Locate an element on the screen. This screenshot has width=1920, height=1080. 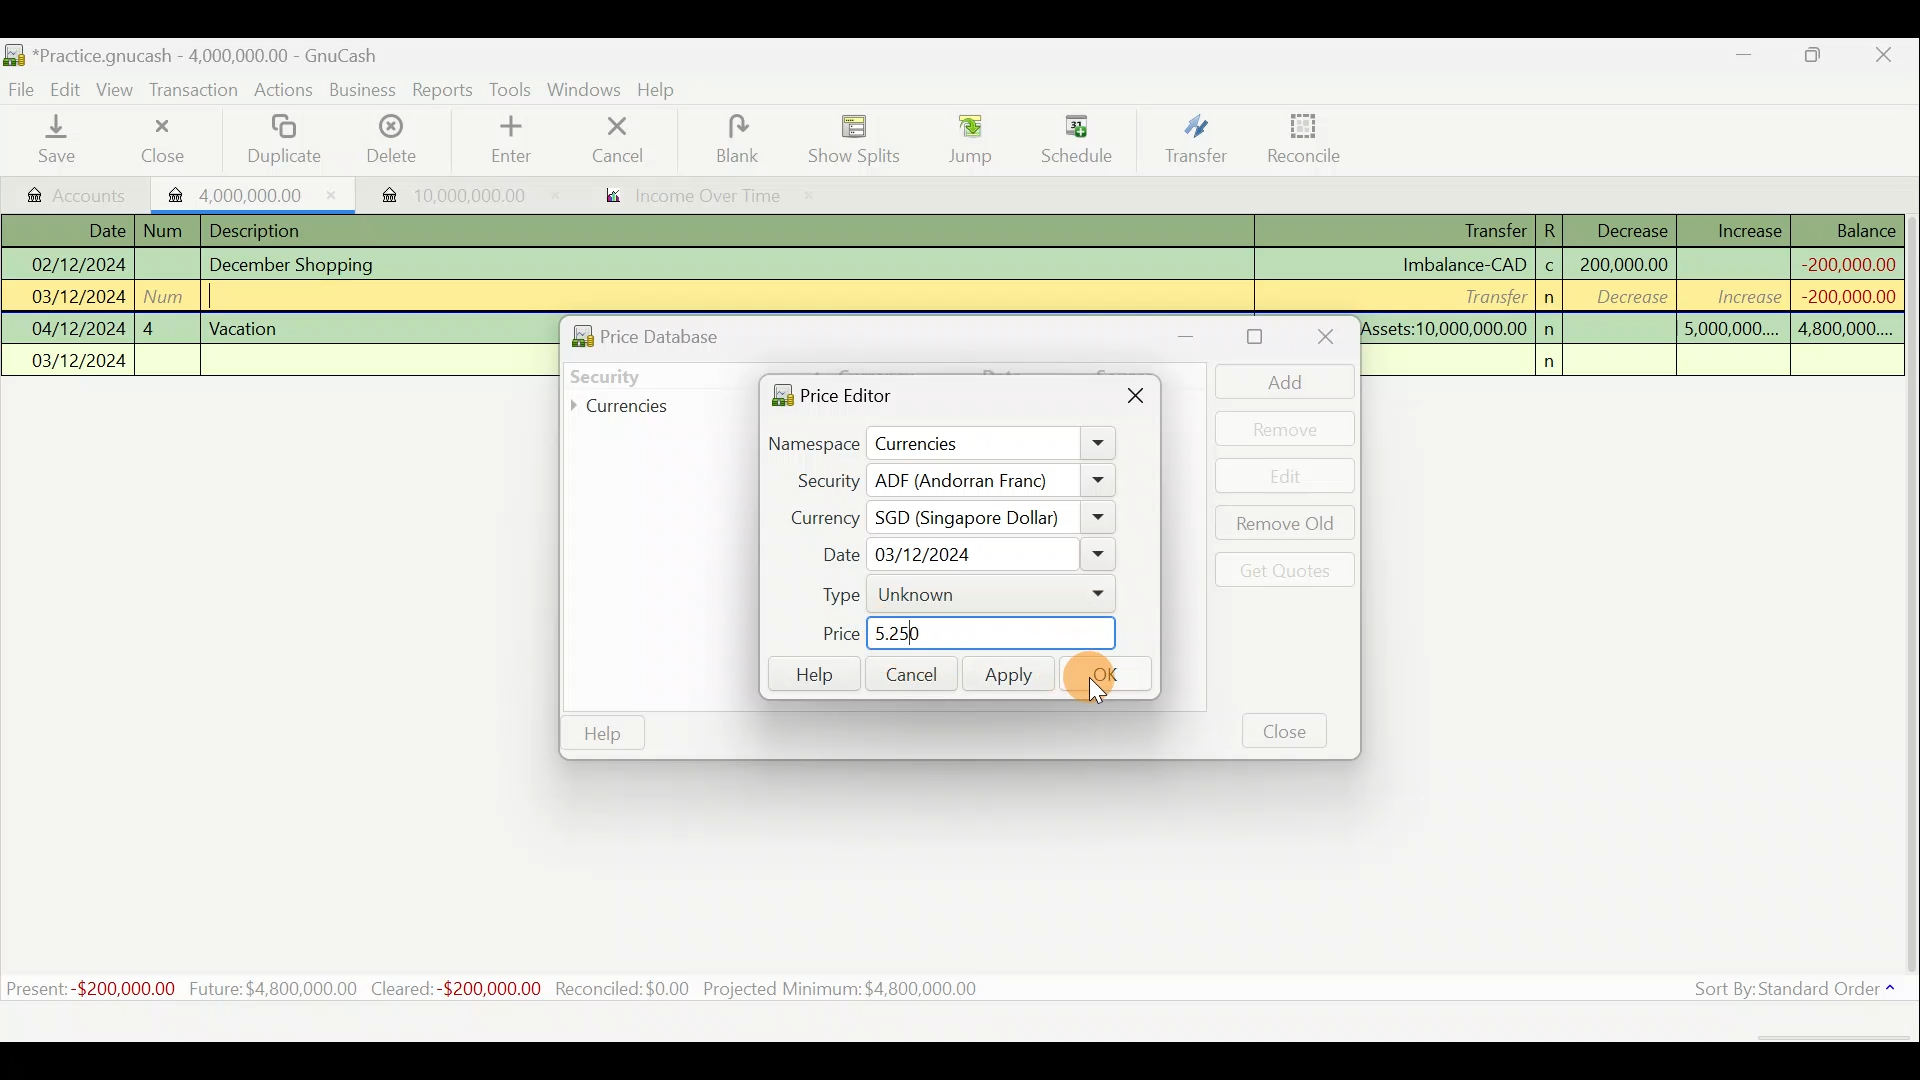
Close is located at coordinates (1890, 55).